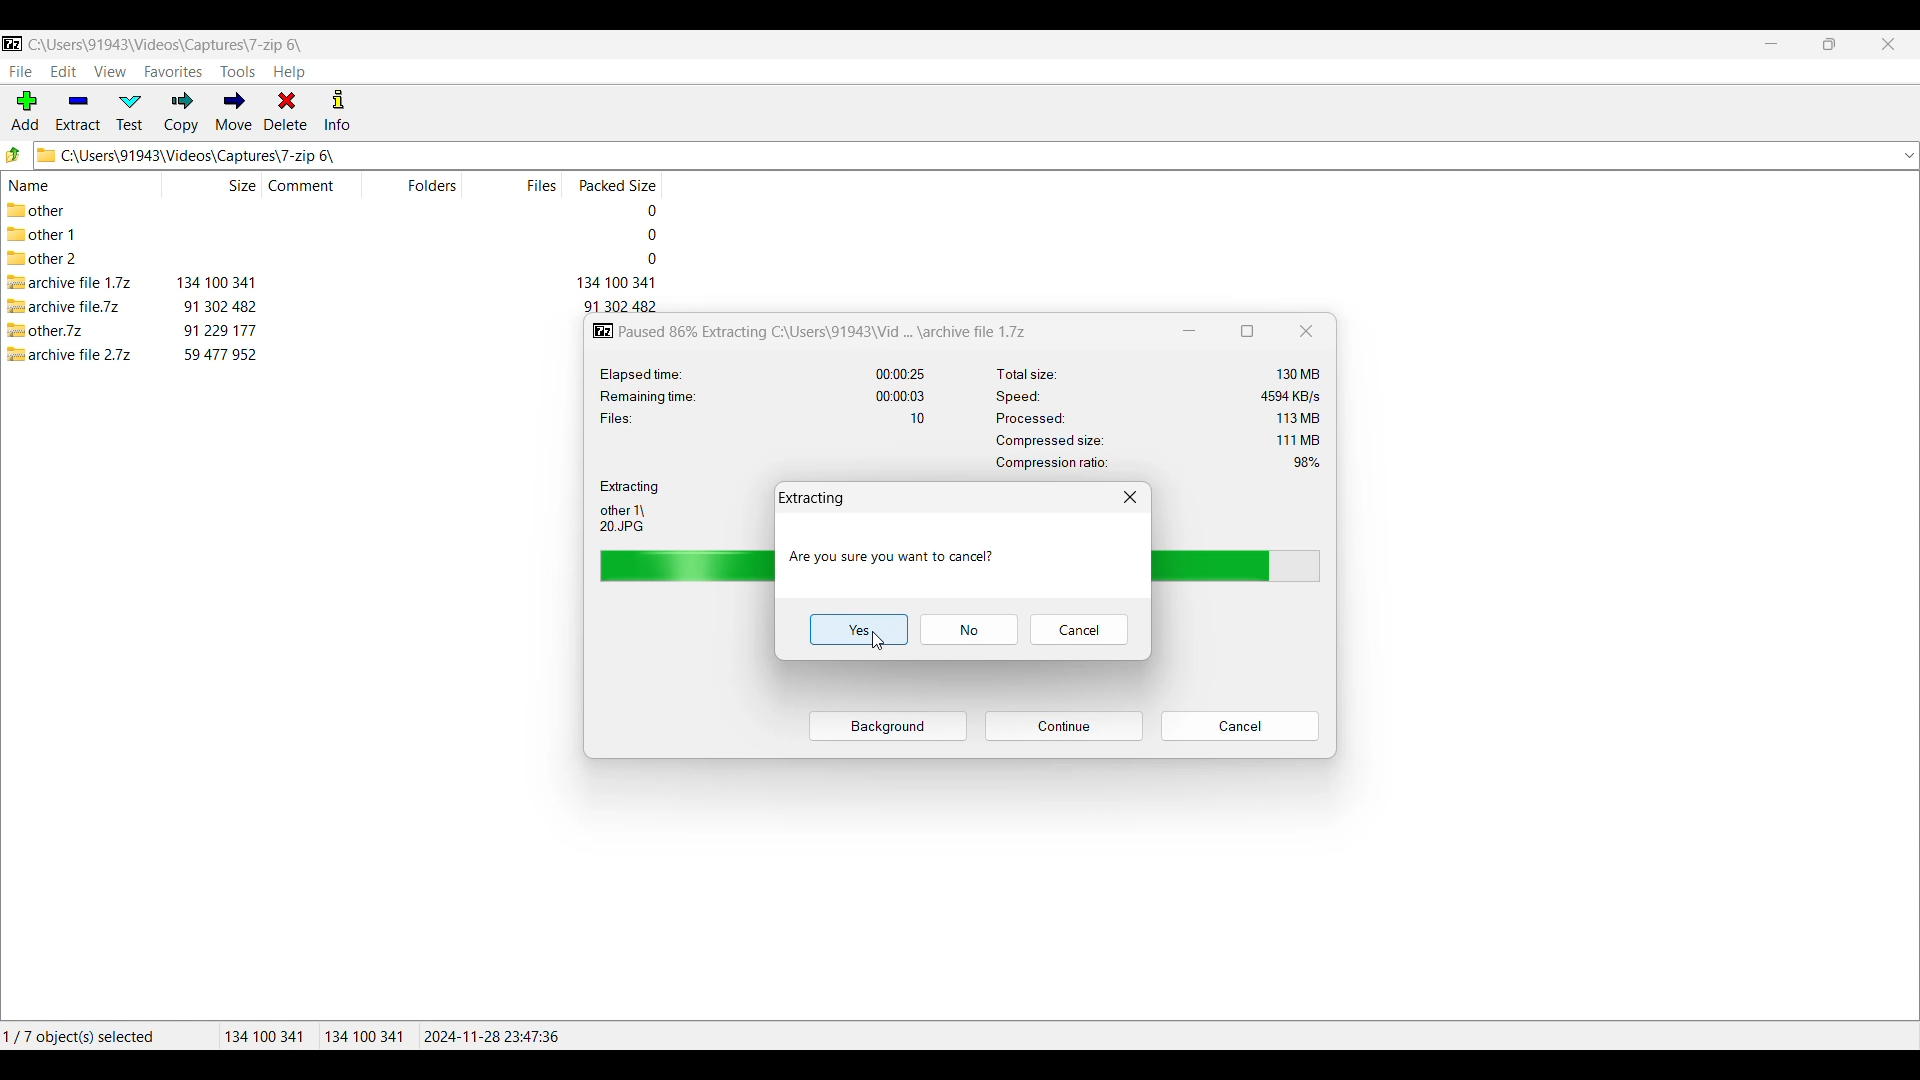  I want to click on size, so click(220, 354).